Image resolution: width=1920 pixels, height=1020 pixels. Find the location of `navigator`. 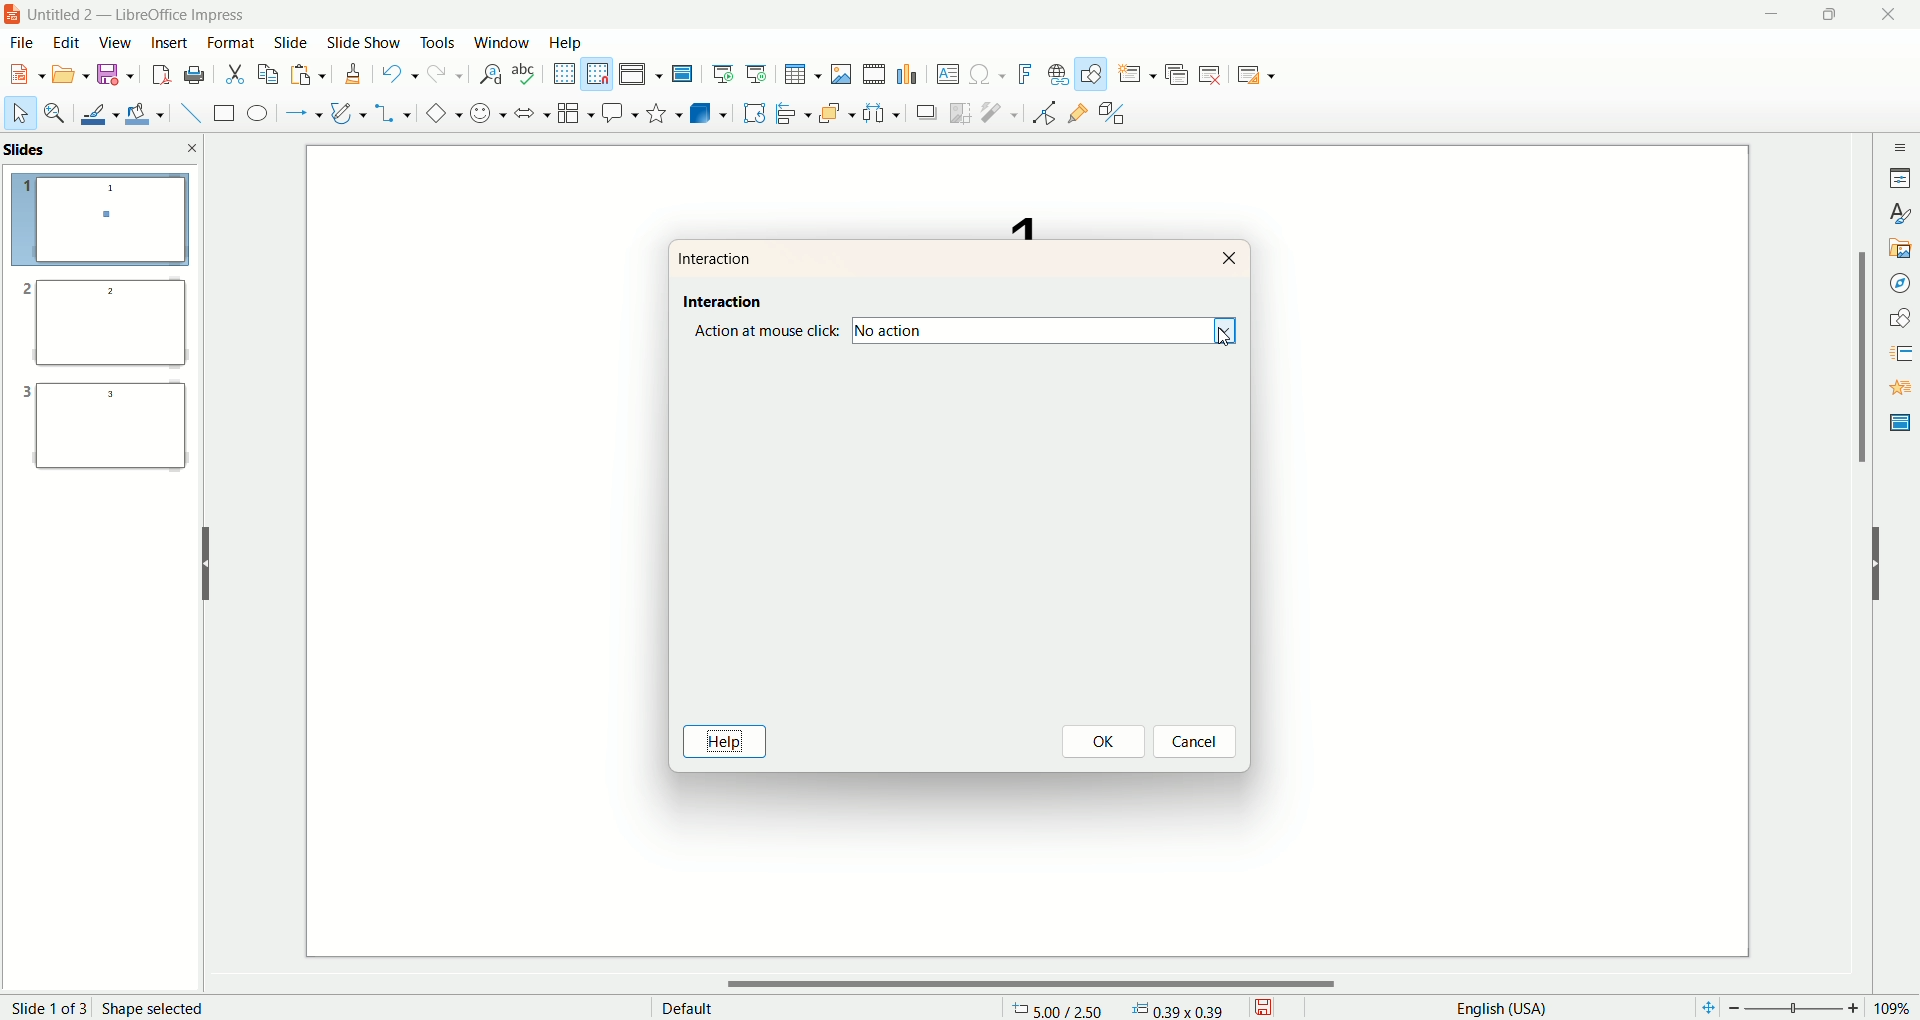

navigator is located at coordinates (1898, 283).